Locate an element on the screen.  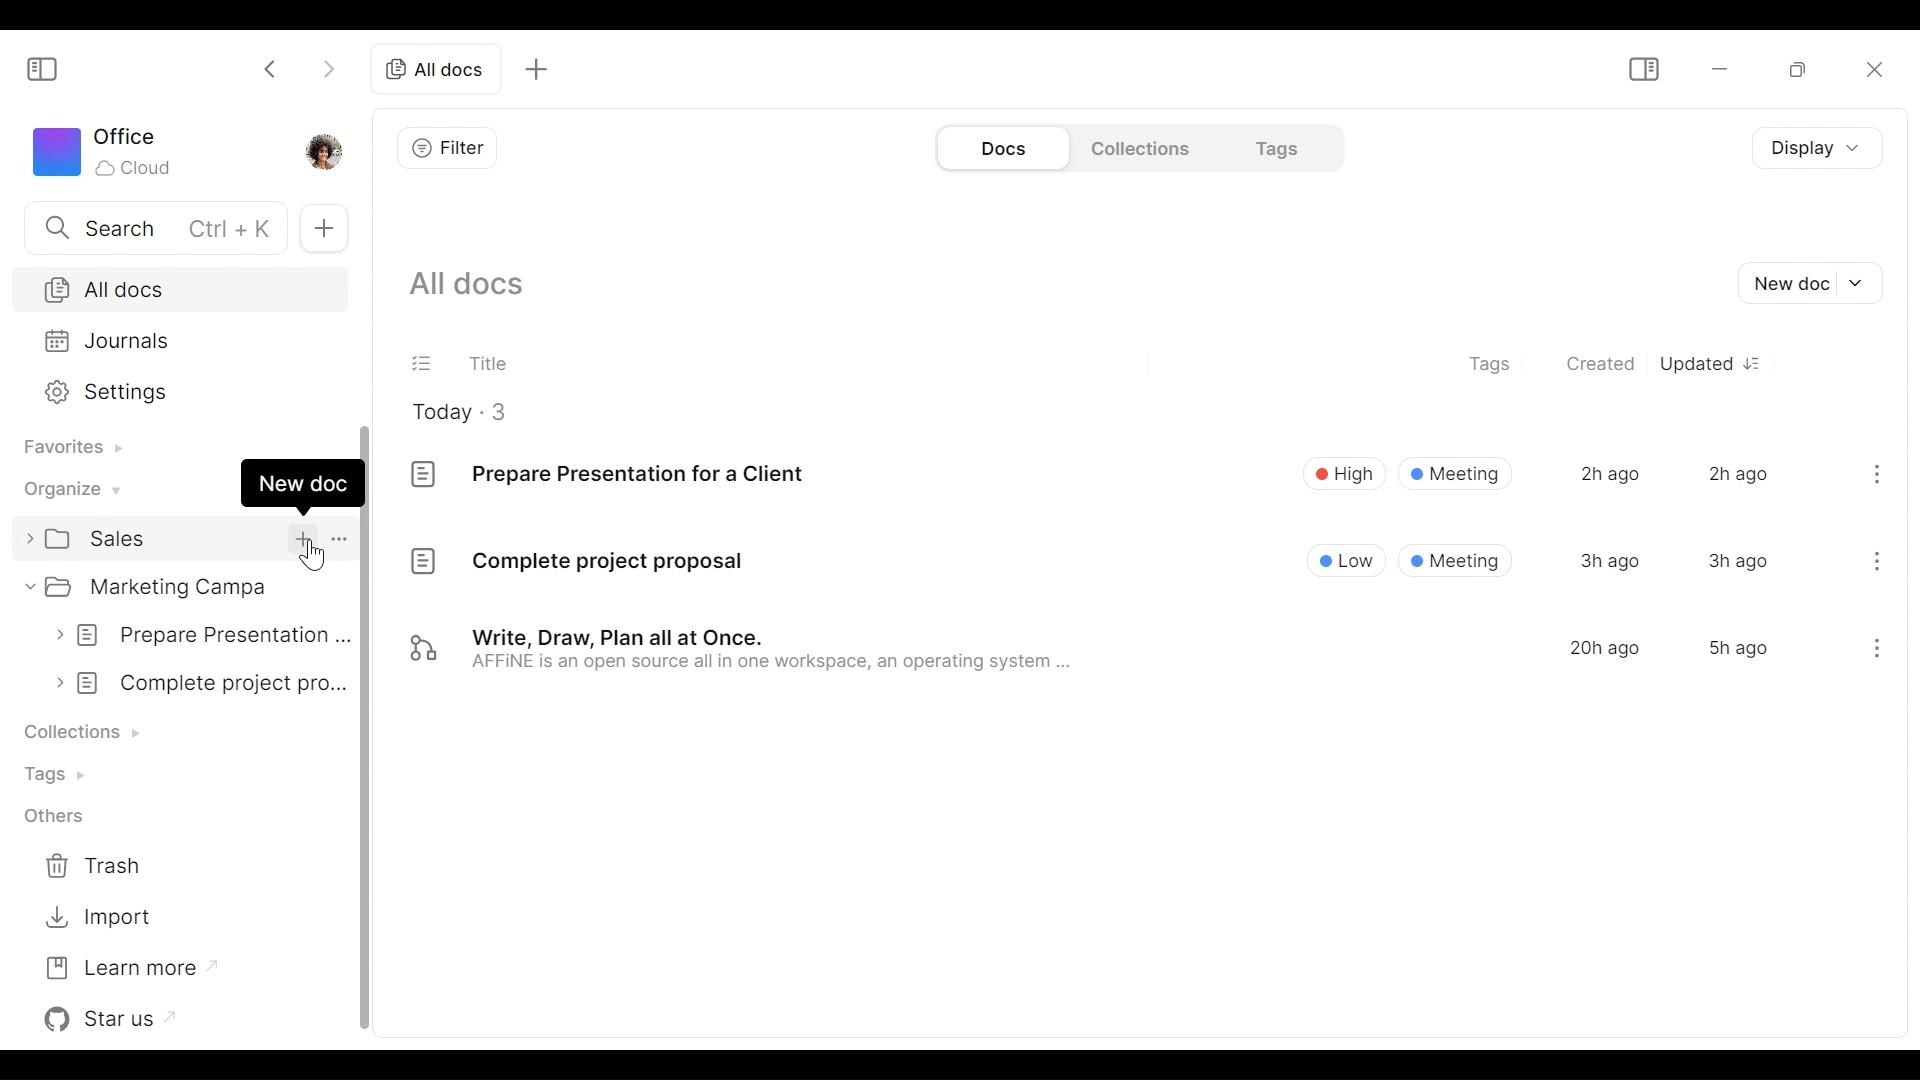
Click to go back is located at coordinates (271, 67).